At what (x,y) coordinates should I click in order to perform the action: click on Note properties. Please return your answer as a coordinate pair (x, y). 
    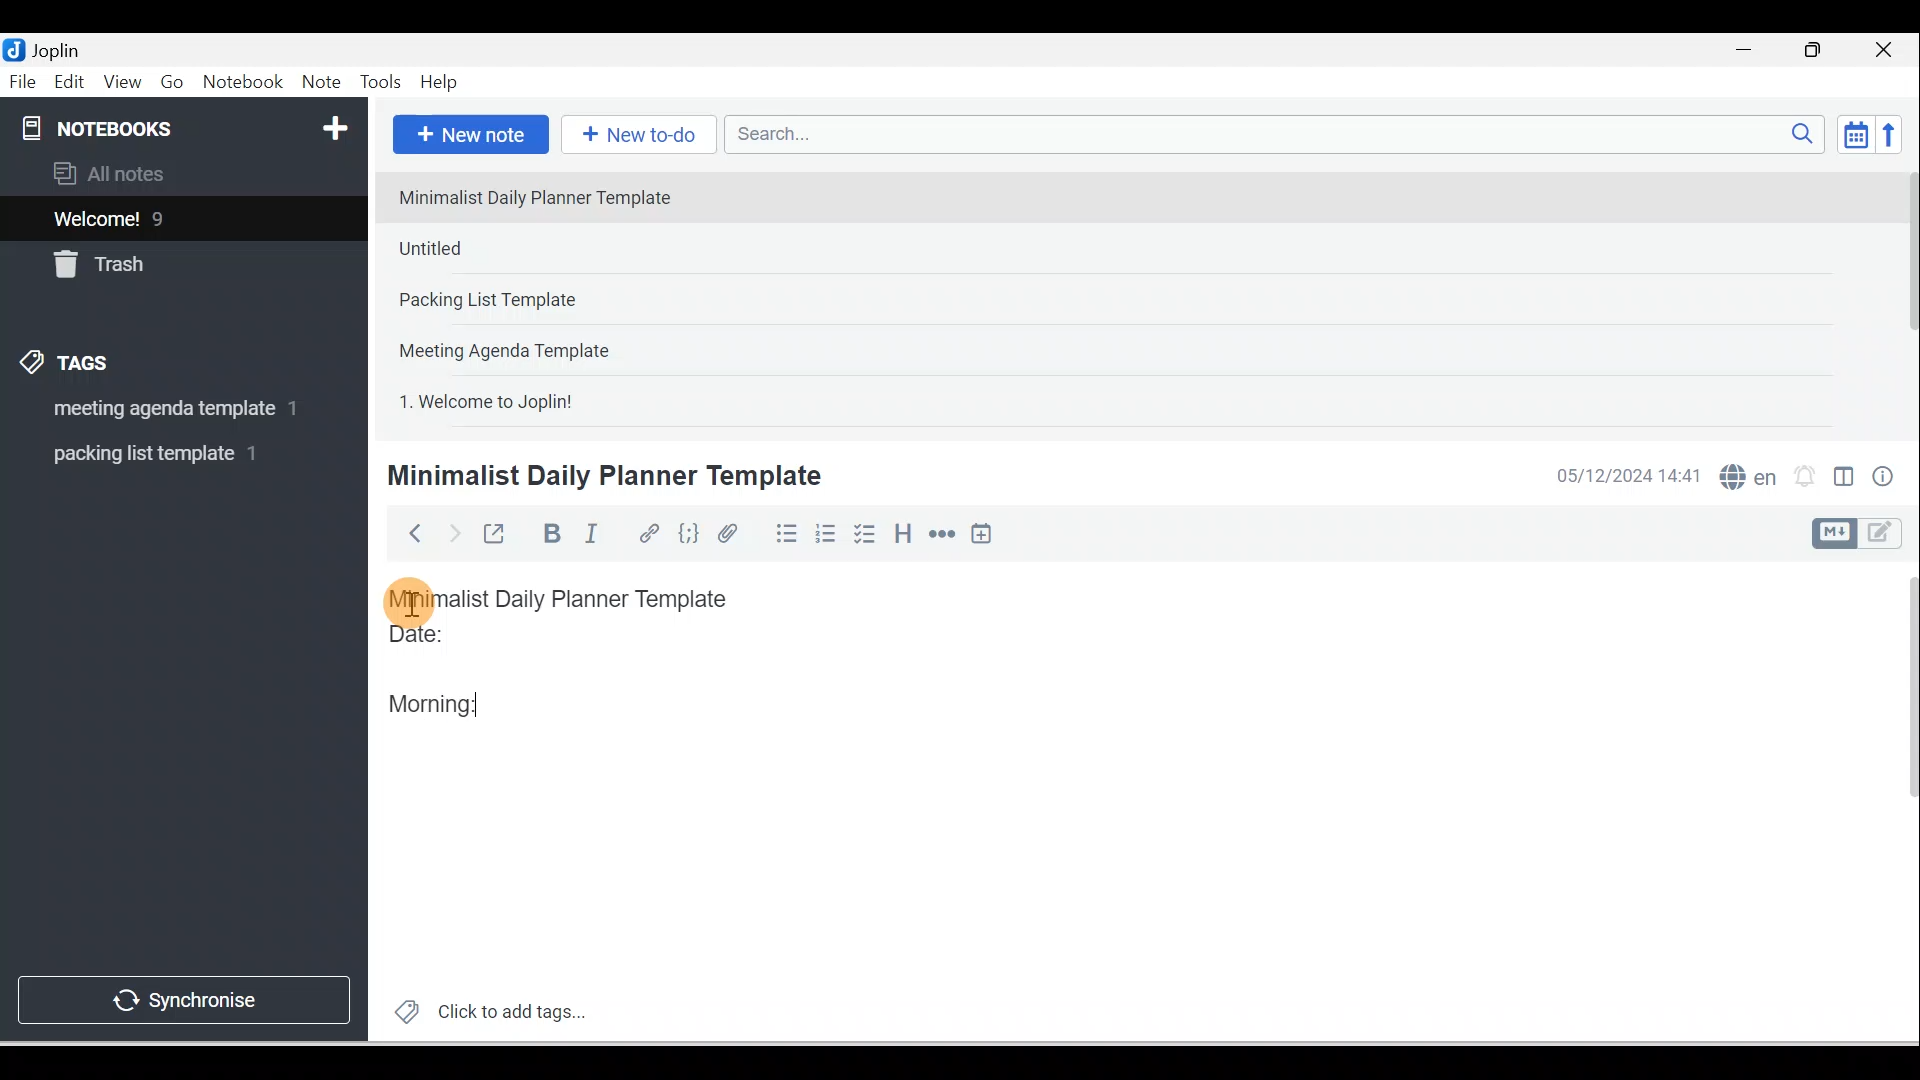
    Looking at the image, I should click on (1885, 479).